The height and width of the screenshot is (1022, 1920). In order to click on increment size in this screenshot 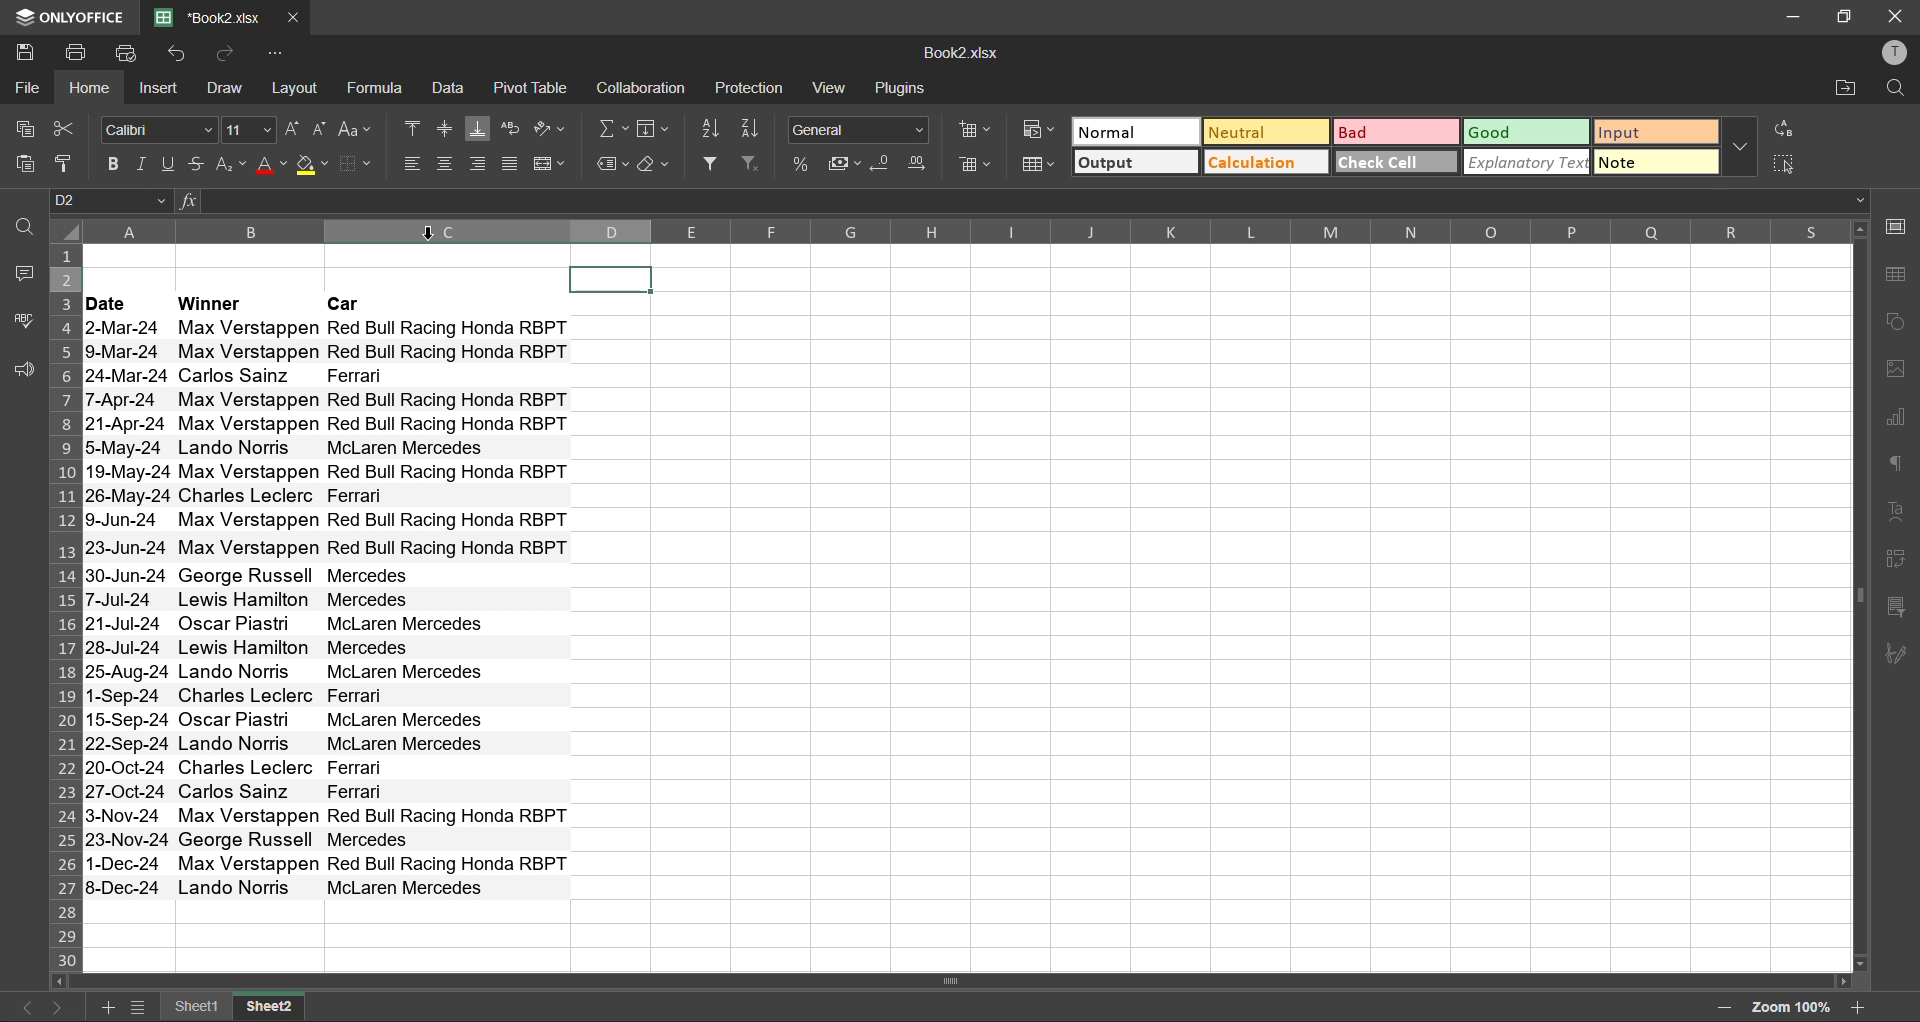, I will do `click(296, 129)`.